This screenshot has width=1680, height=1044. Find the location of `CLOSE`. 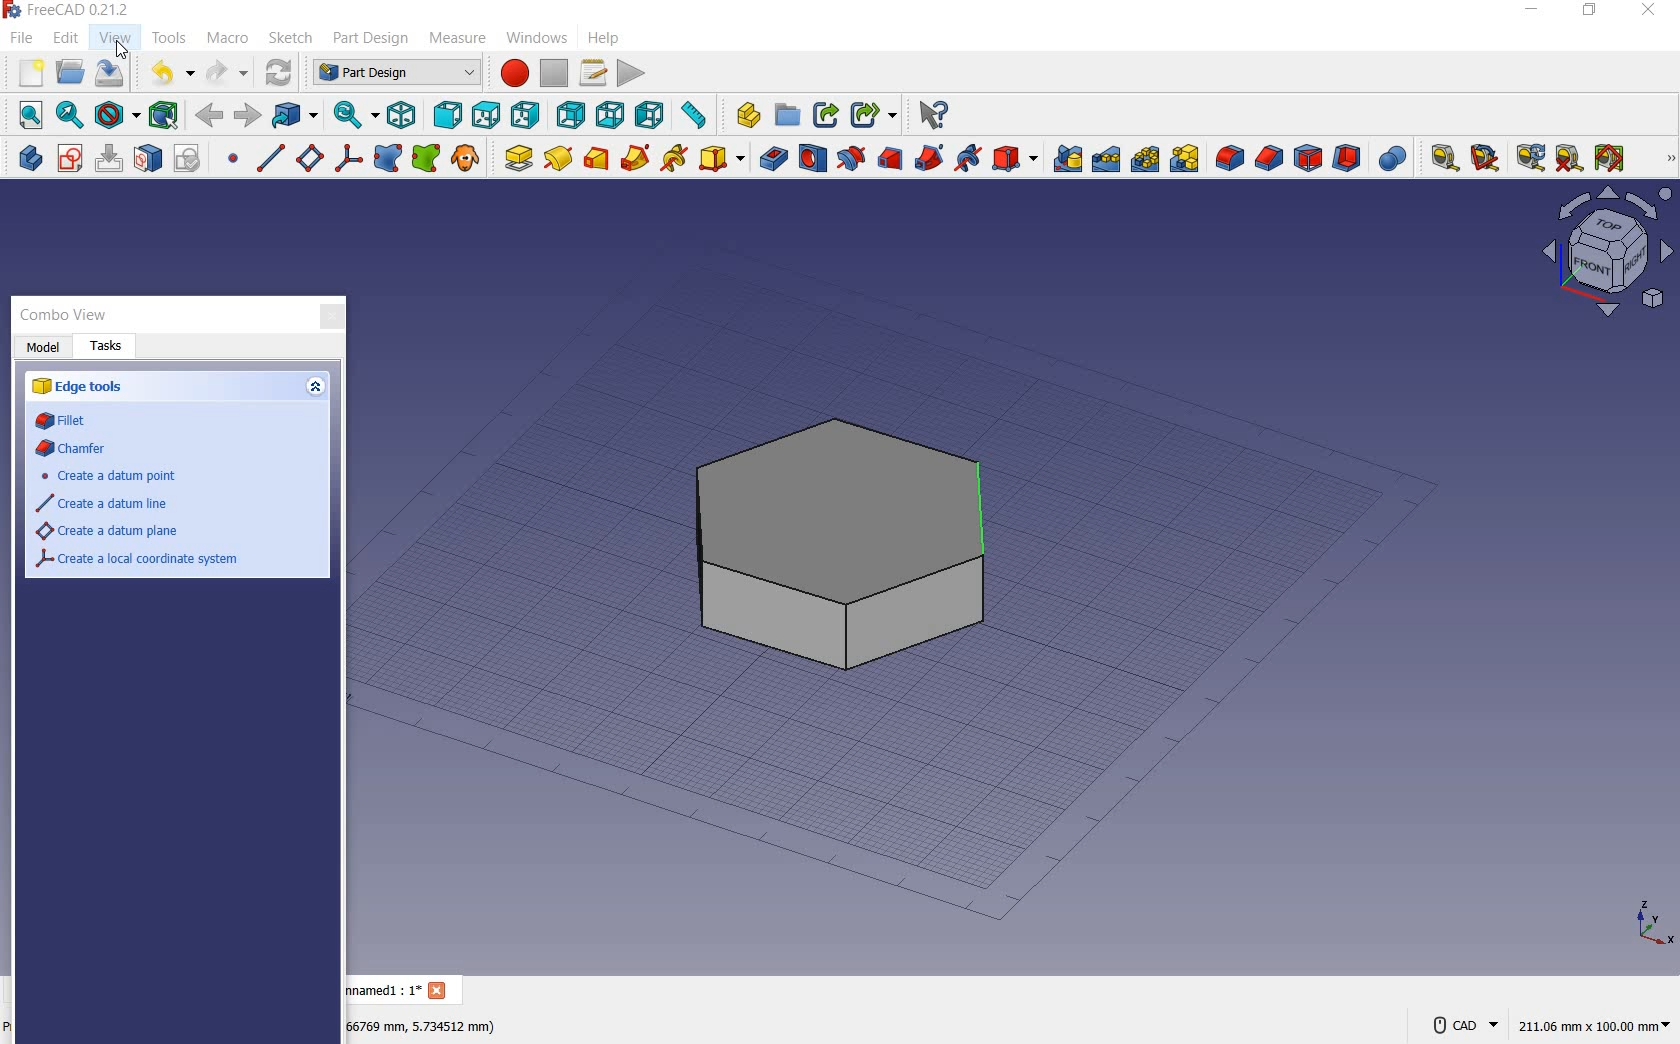

CLOSE is located at coordinates (1651, 10).